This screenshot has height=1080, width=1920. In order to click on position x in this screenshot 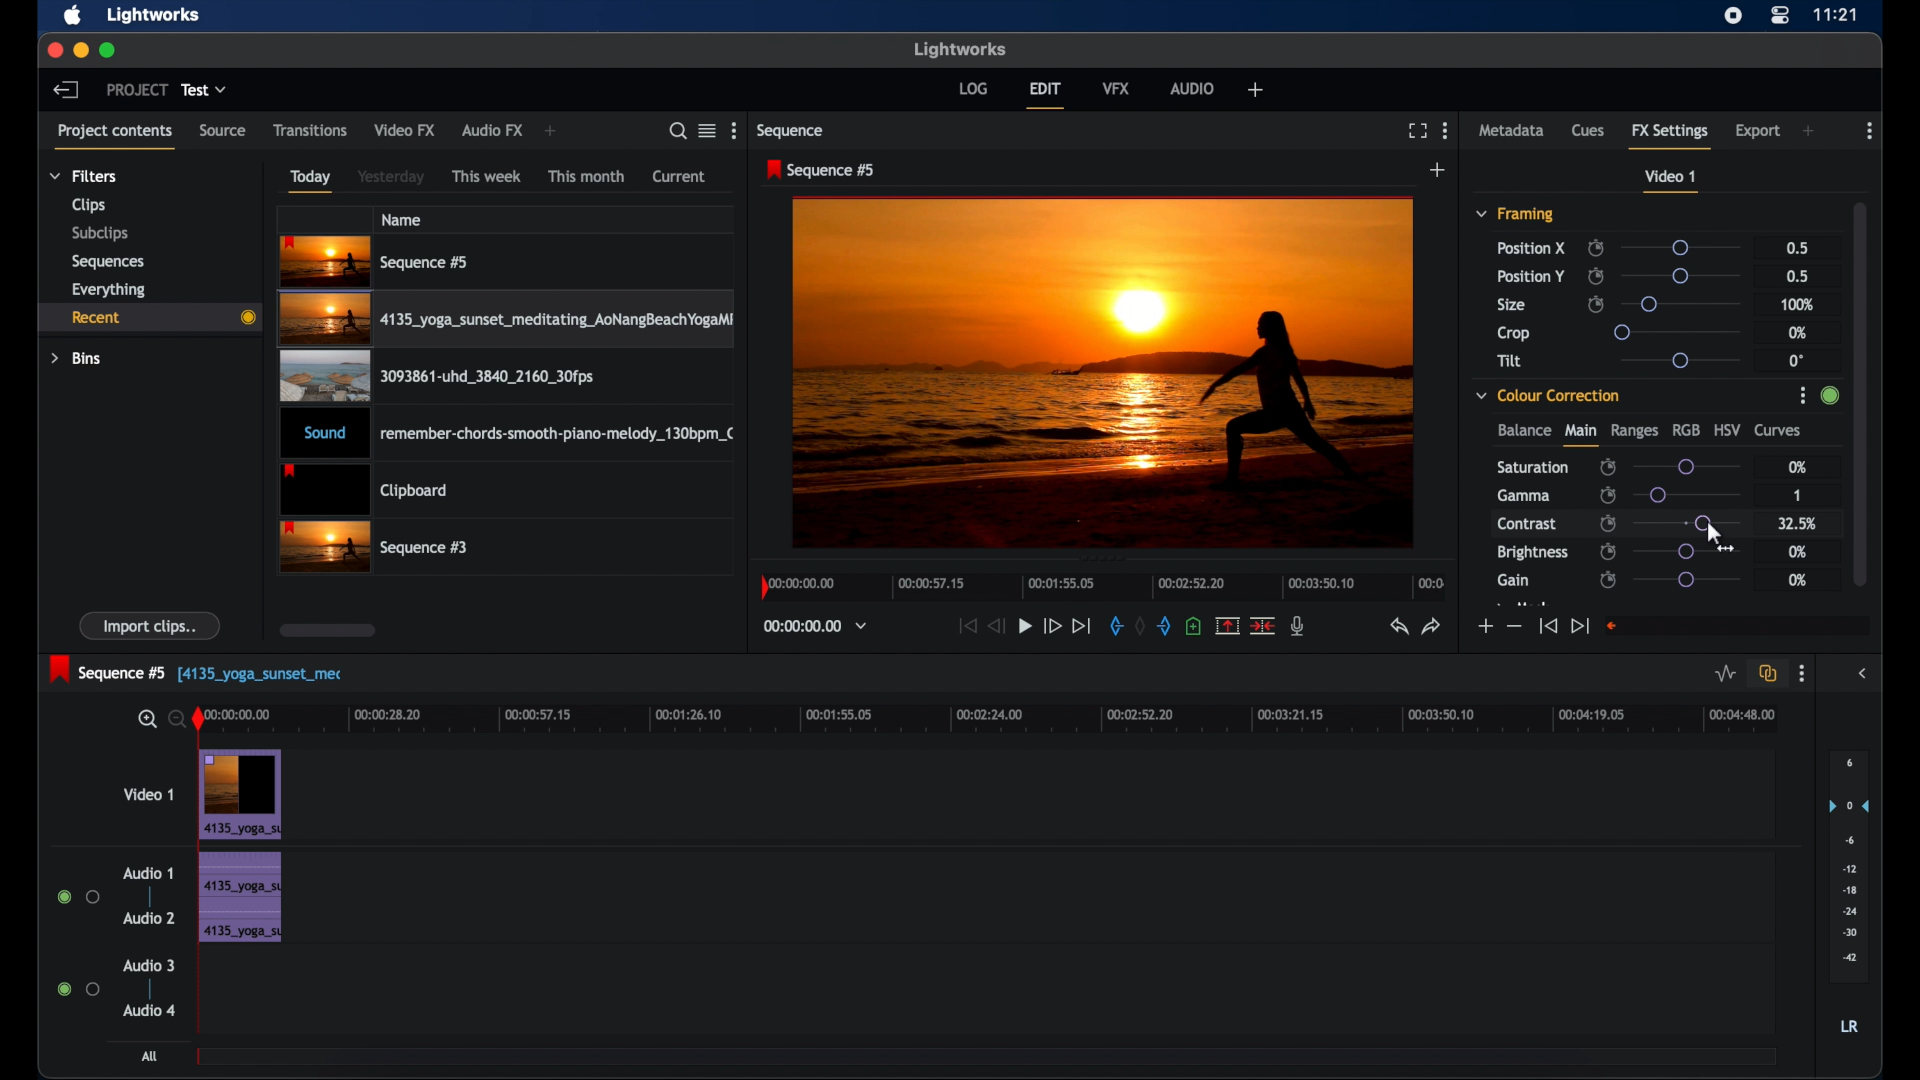, I will do `click(1531, 248)`.